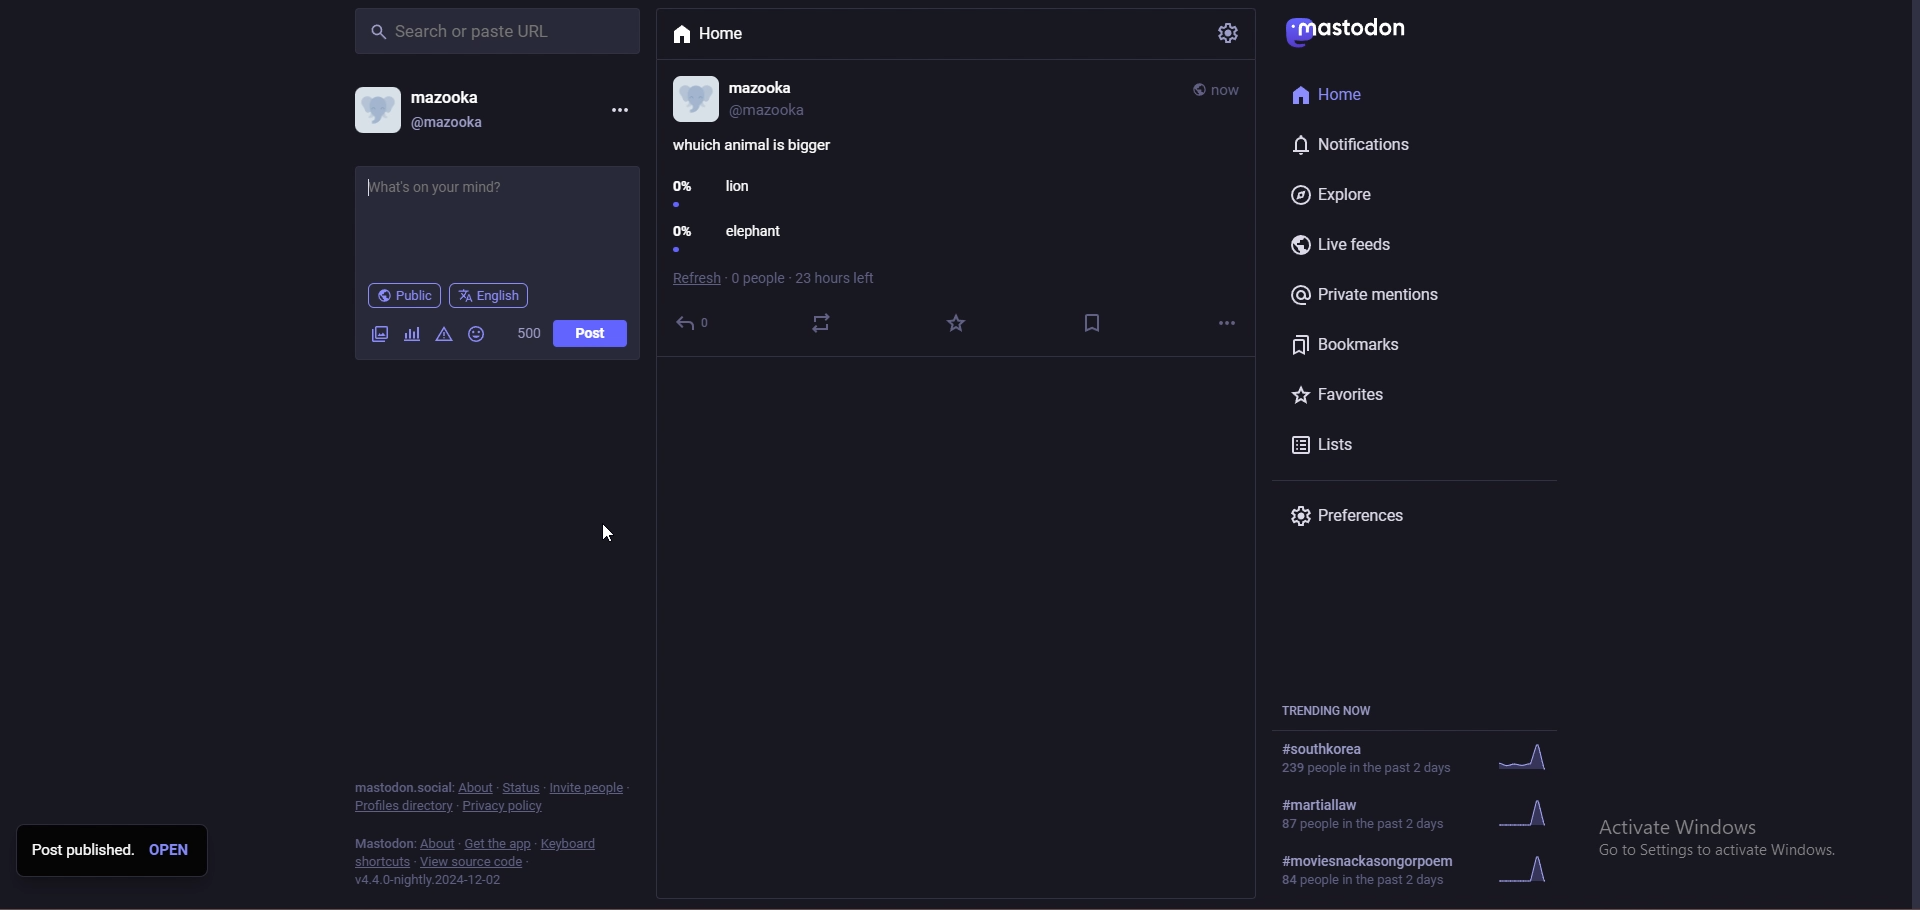 This screenshot has height=910, width=1920. Describe the element at coordinates (963, 325) in the screenshot. I see `favourites` at that location.